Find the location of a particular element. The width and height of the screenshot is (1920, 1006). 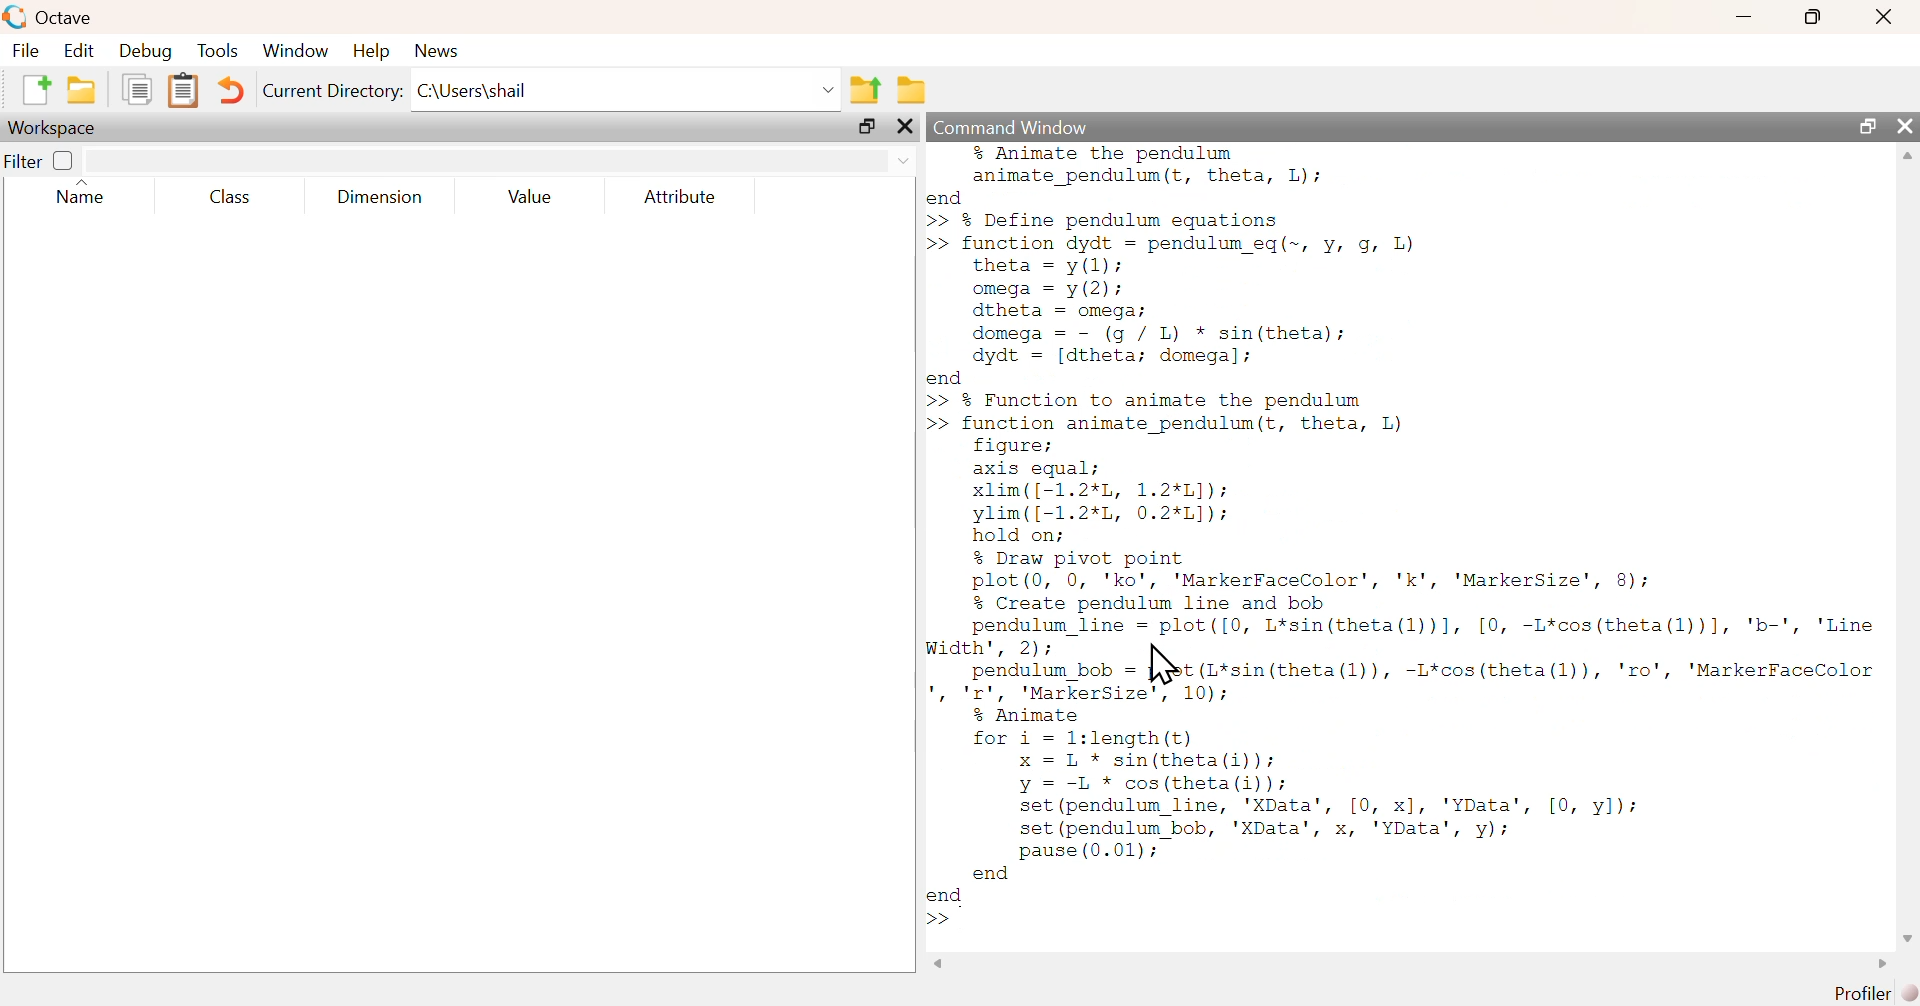

drop down is located at coordinates (902, 159).